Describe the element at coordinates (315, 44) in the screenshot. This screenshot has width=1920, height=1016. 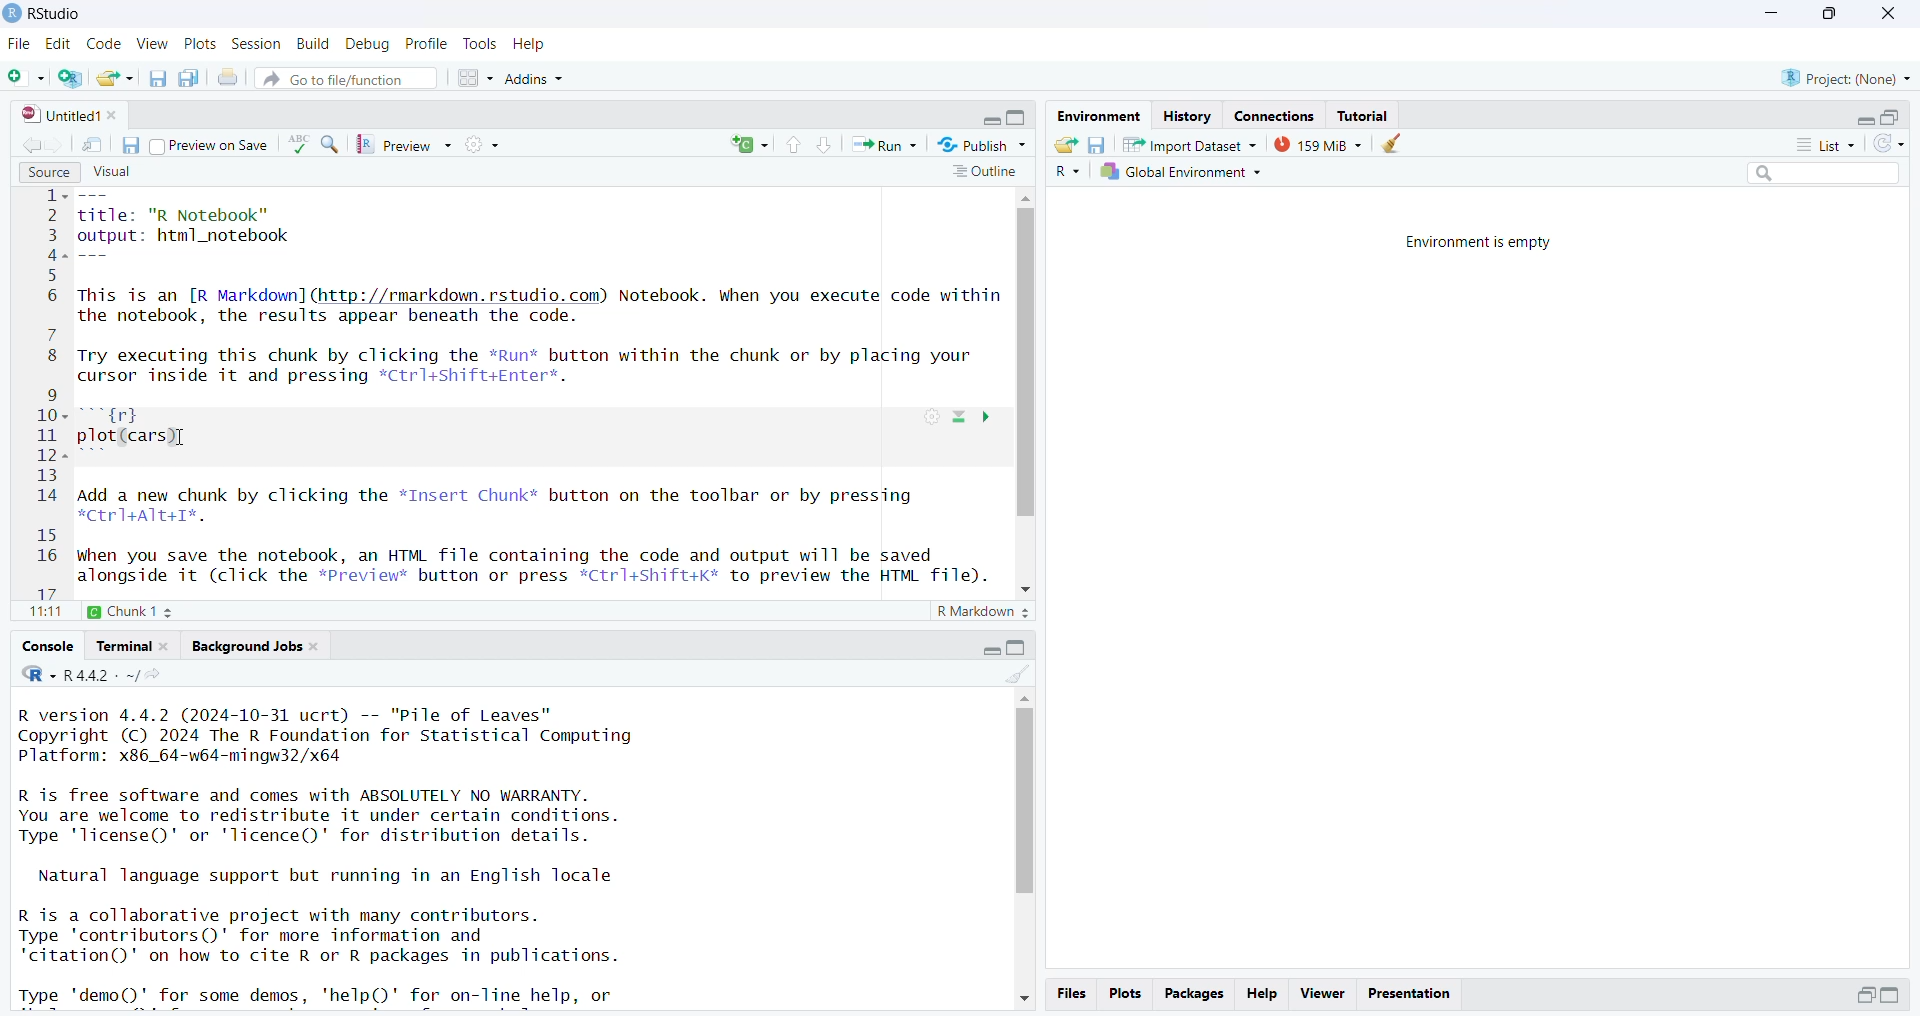
I see `build` at that location.